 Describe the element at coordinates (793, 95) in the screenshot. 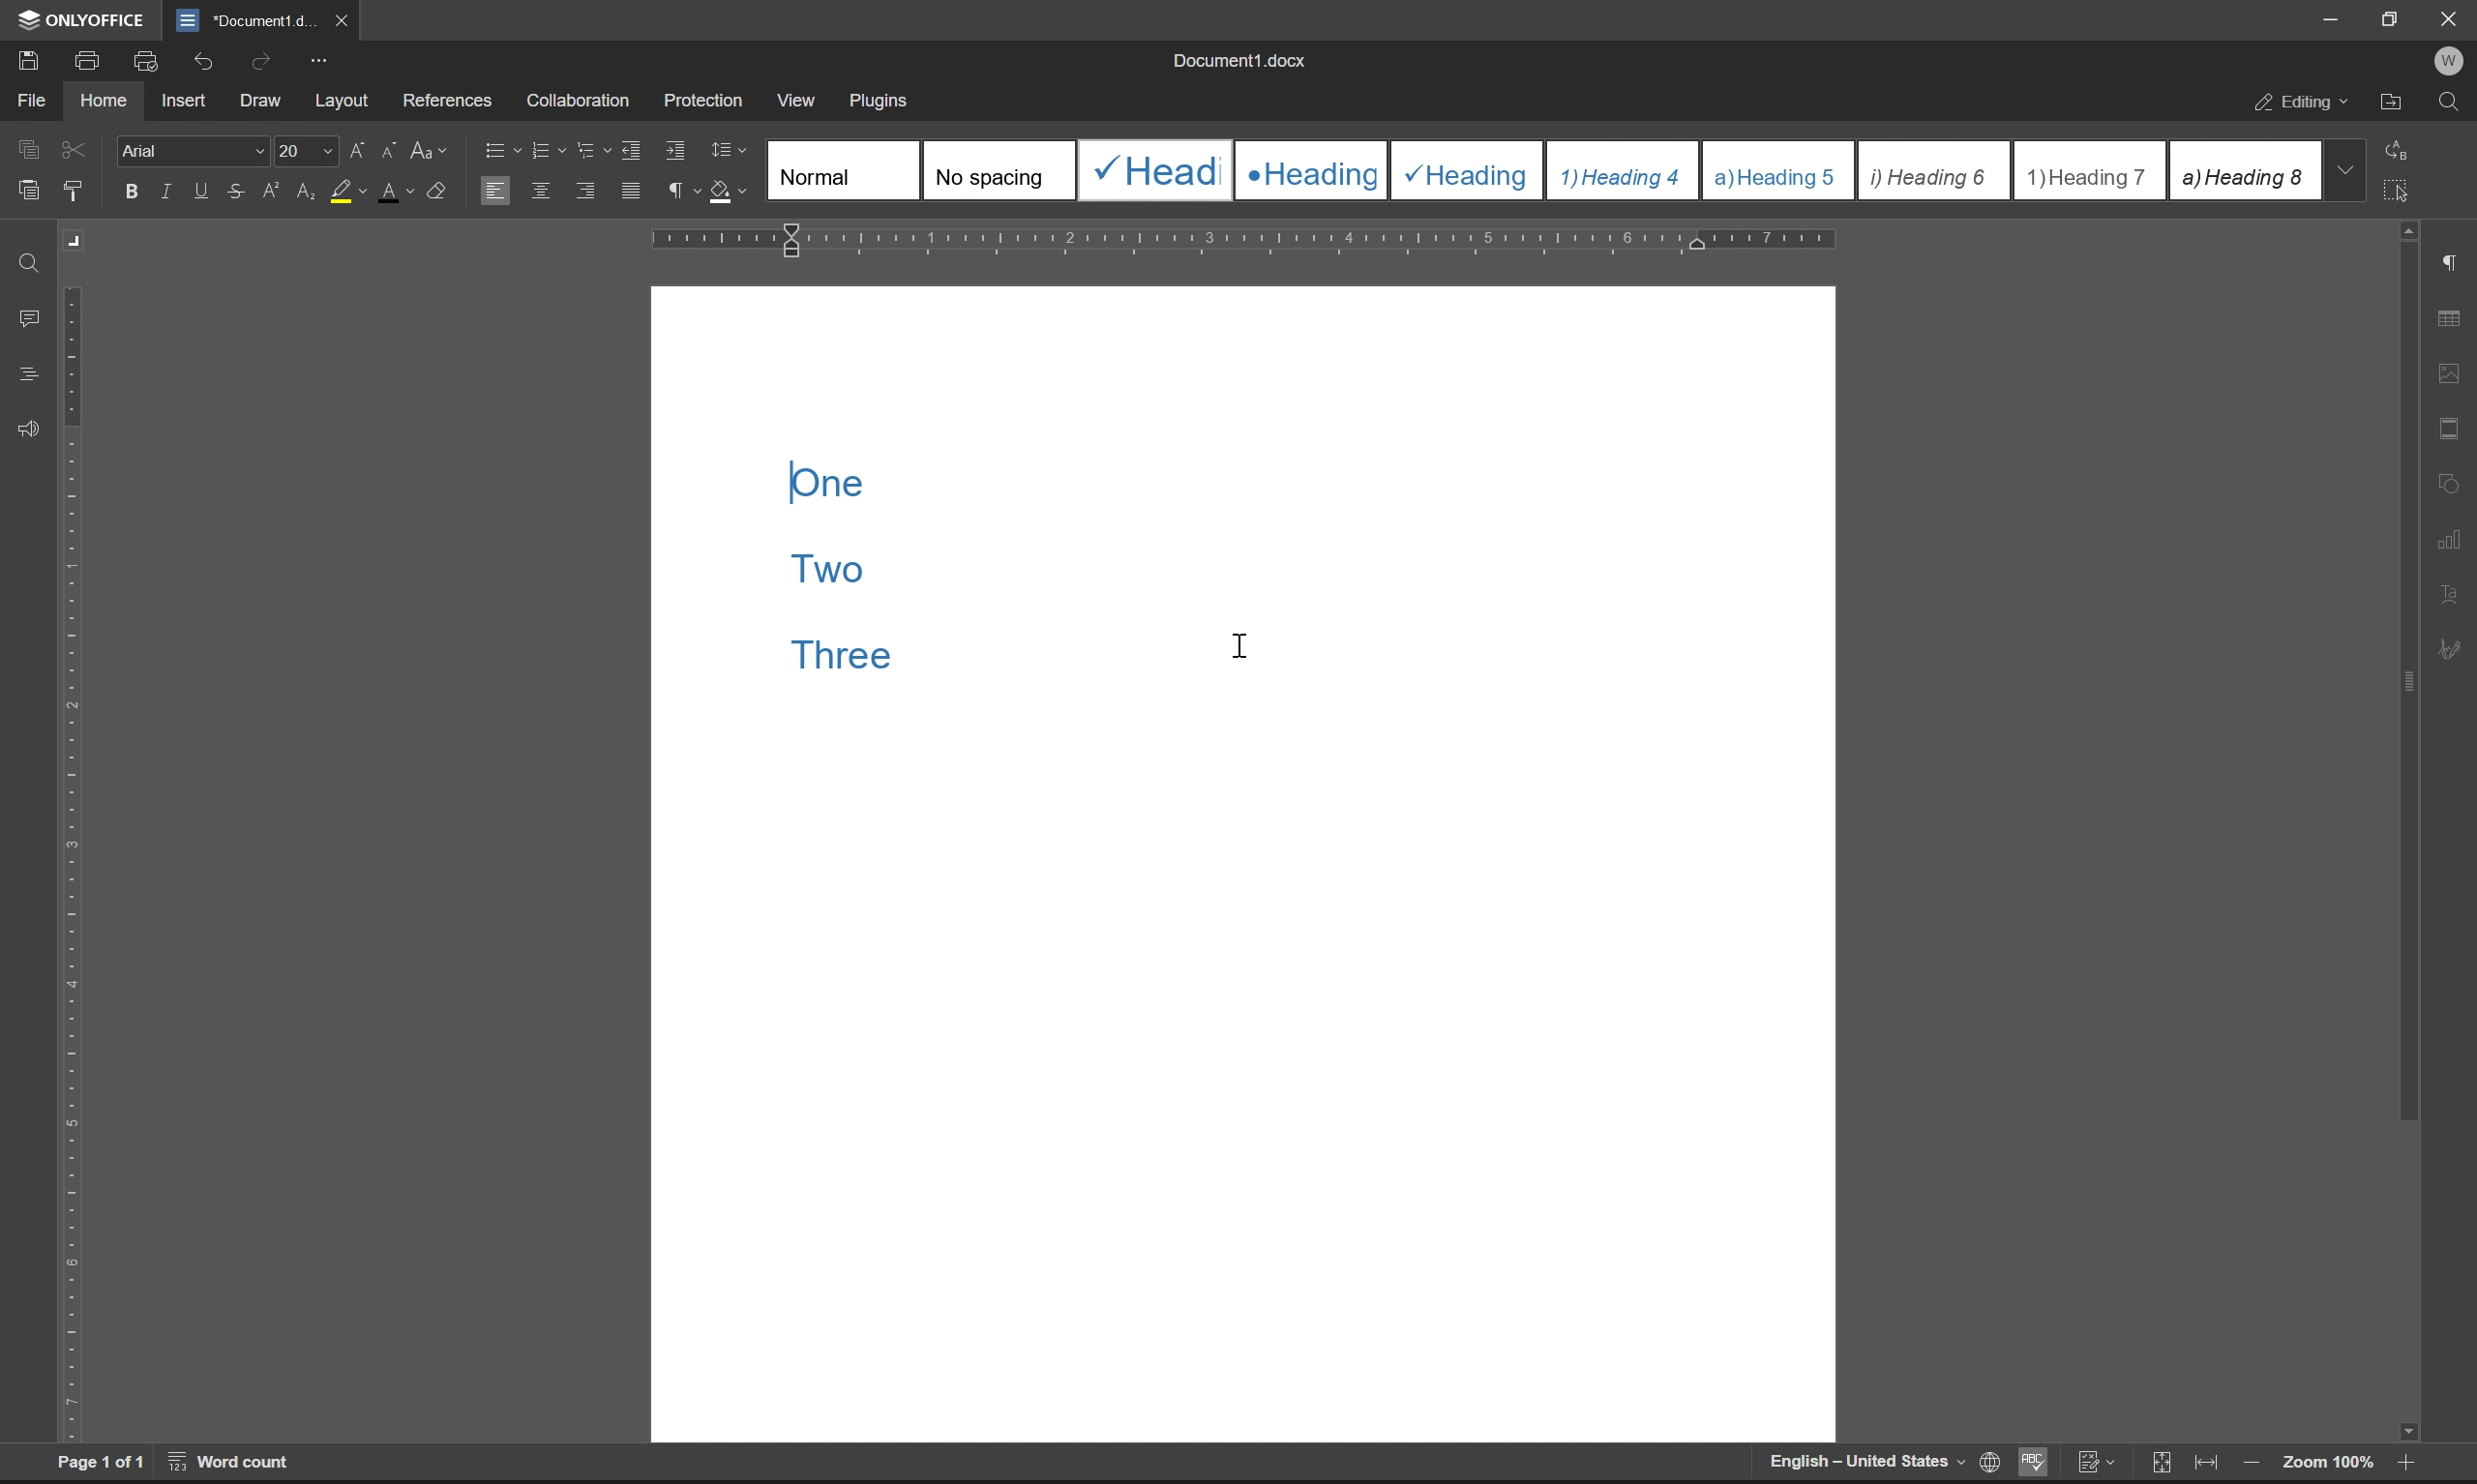

I see `view` at that location.